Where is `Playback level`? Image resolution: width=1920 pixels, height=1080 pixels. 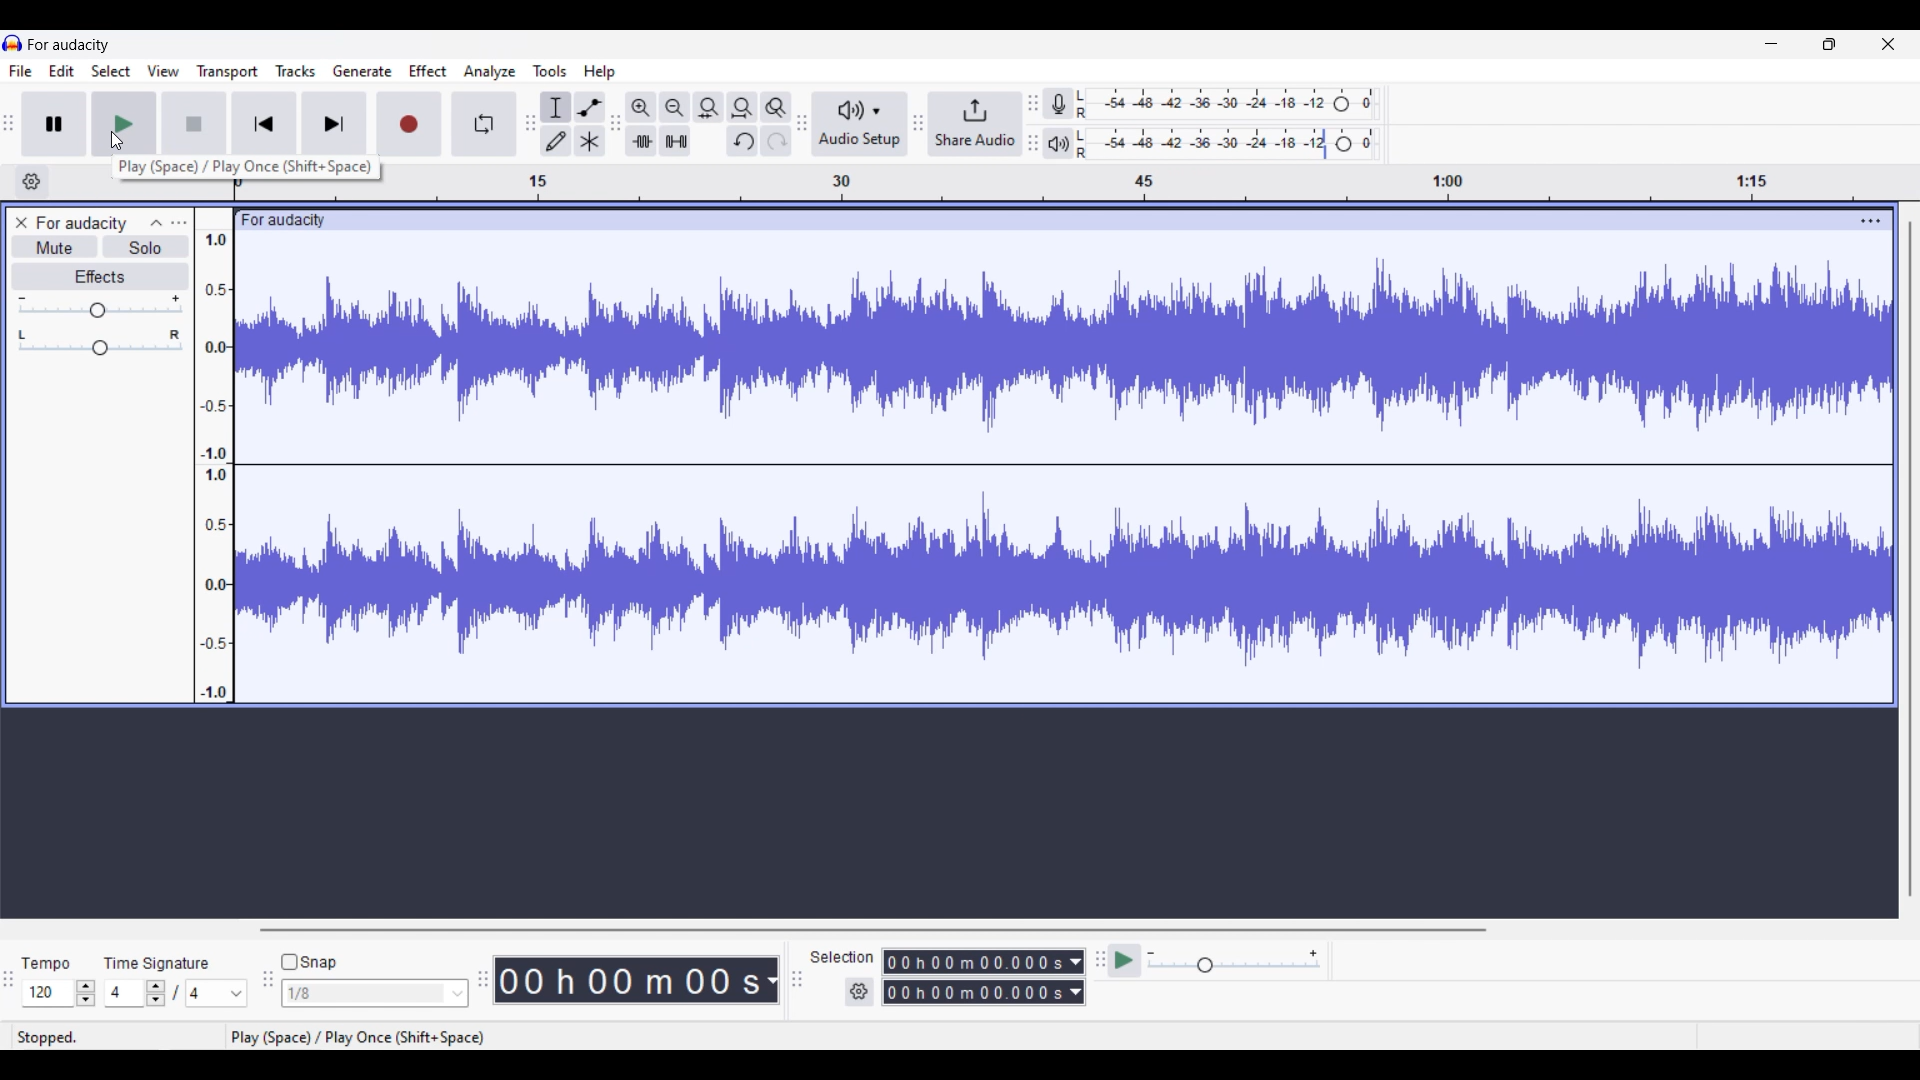 Playback level is located at coordinates (1228, 143).